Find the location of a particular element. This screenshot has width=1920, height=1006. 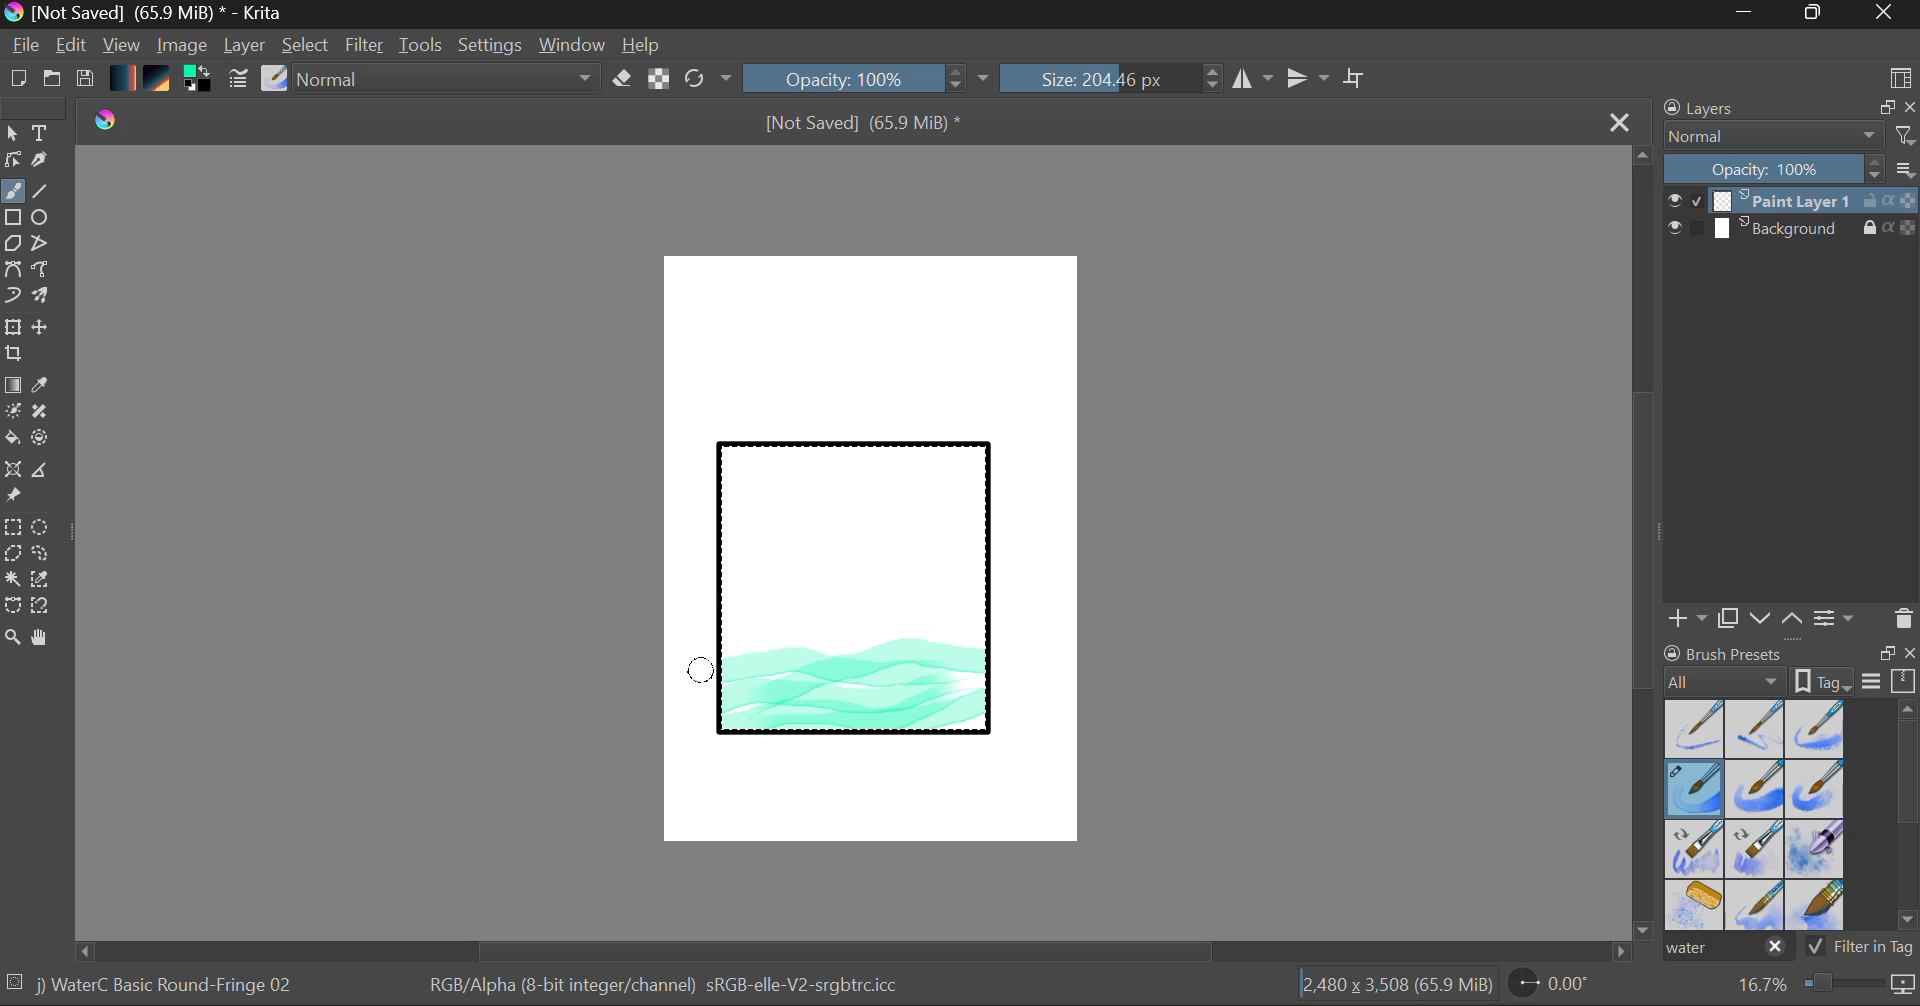

Window is located at coordinates (575, 45).